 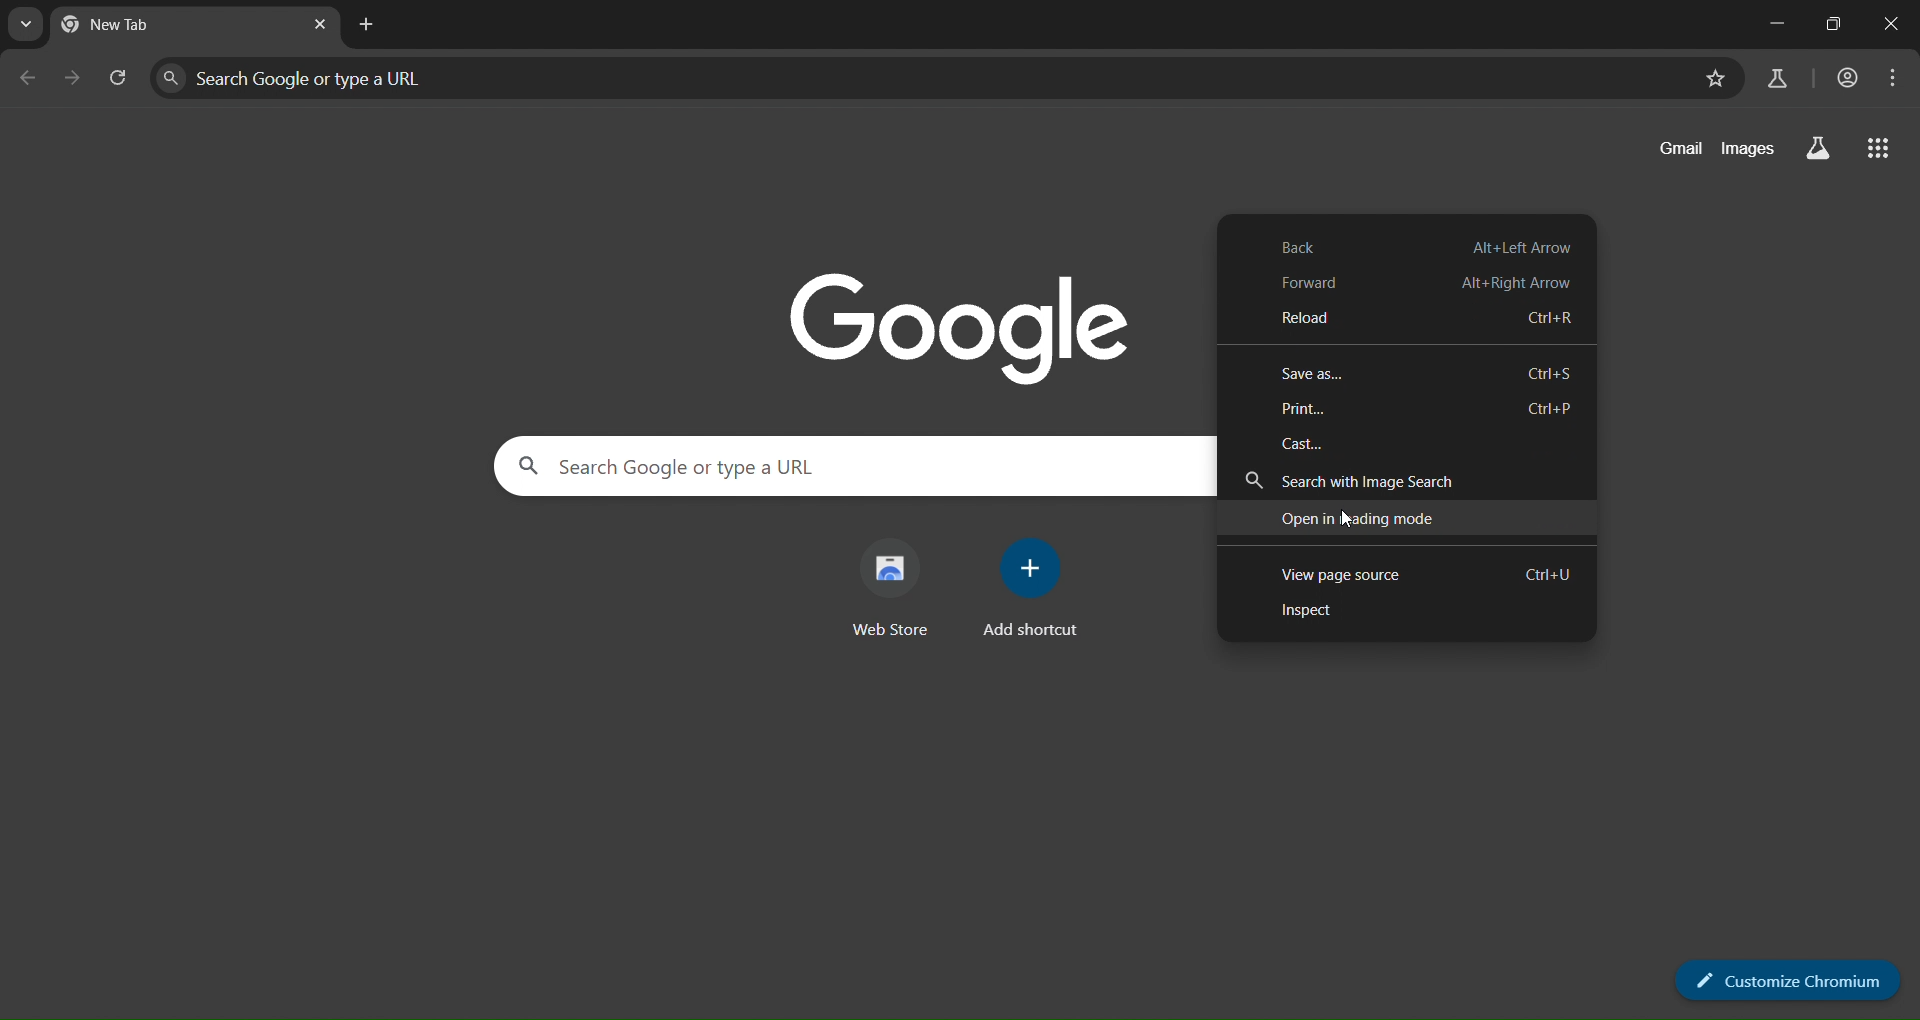 I want to click on search tabs, so click(x=28, y=23).